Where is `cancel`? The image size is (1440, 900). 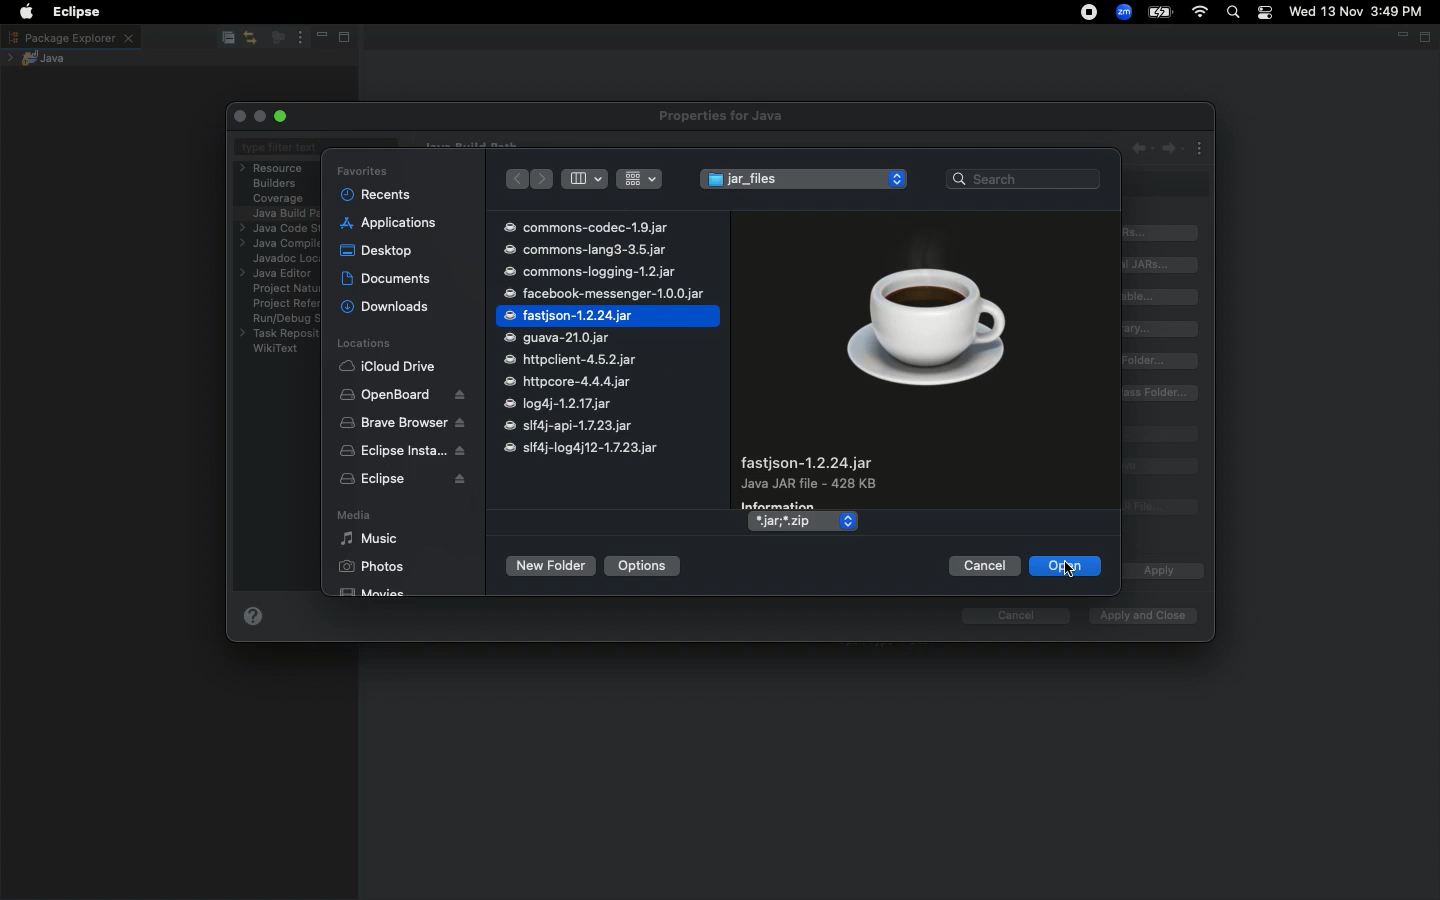 cancel is located at coordinates (1006, 616).